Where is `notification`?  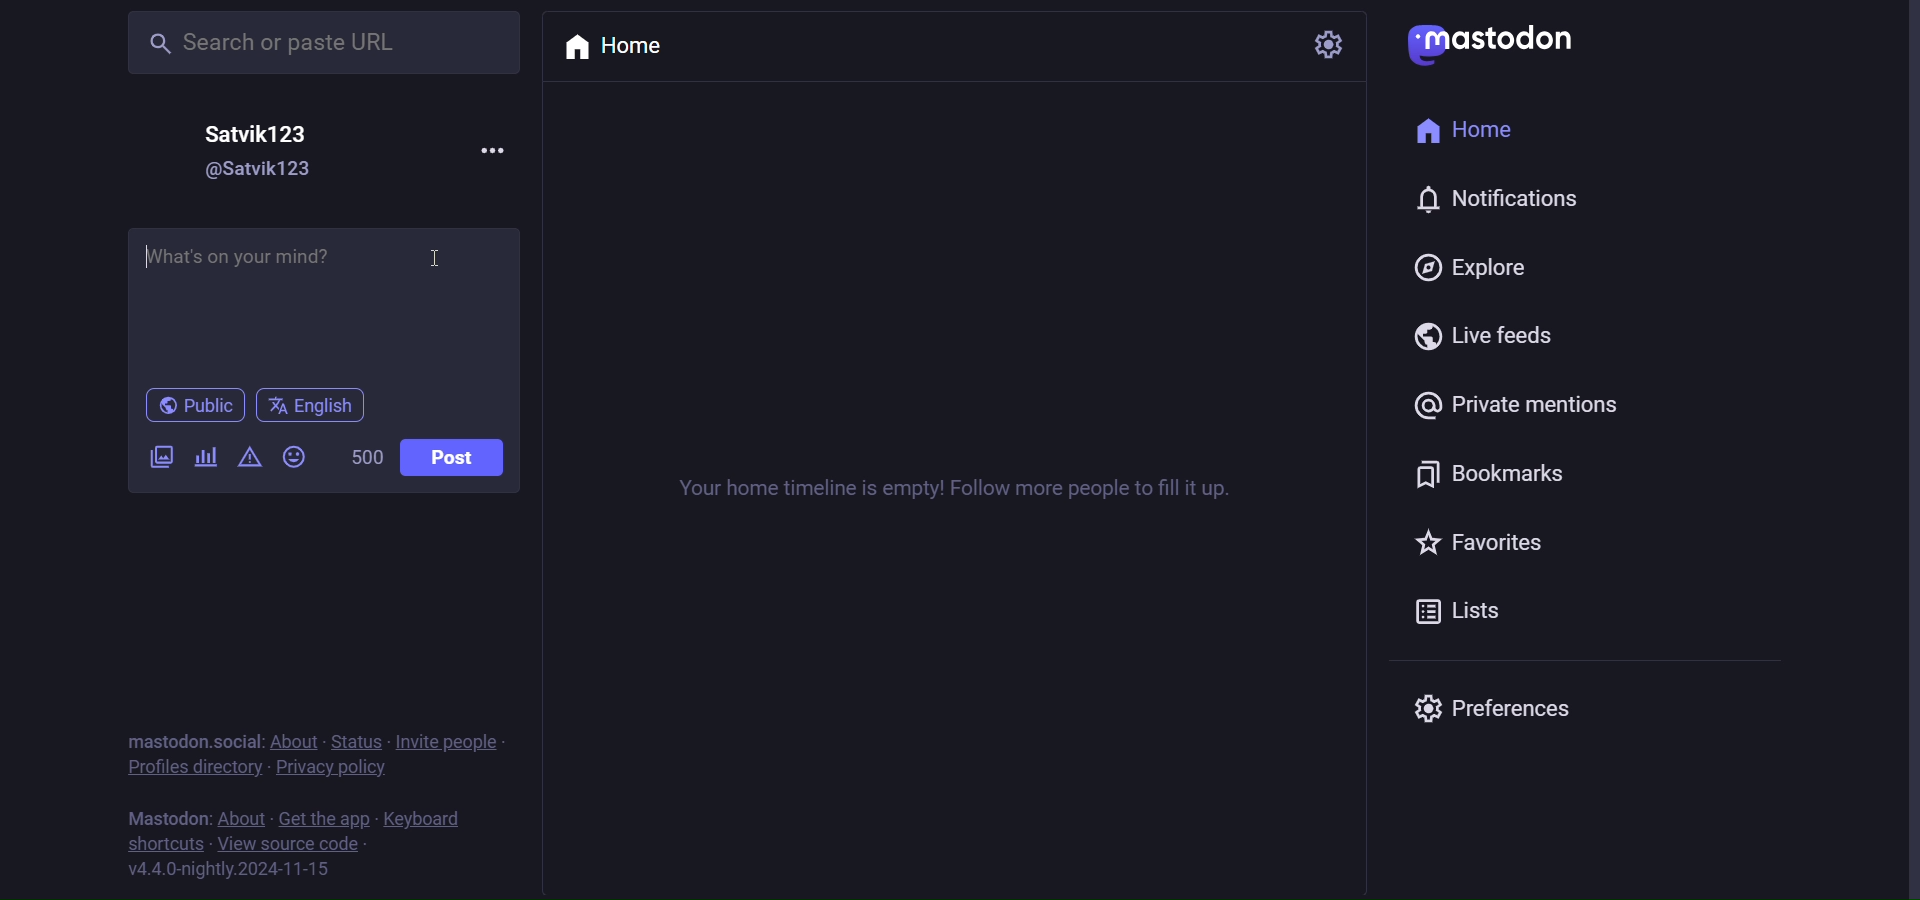
notification is located at coordinates (1496, 204).